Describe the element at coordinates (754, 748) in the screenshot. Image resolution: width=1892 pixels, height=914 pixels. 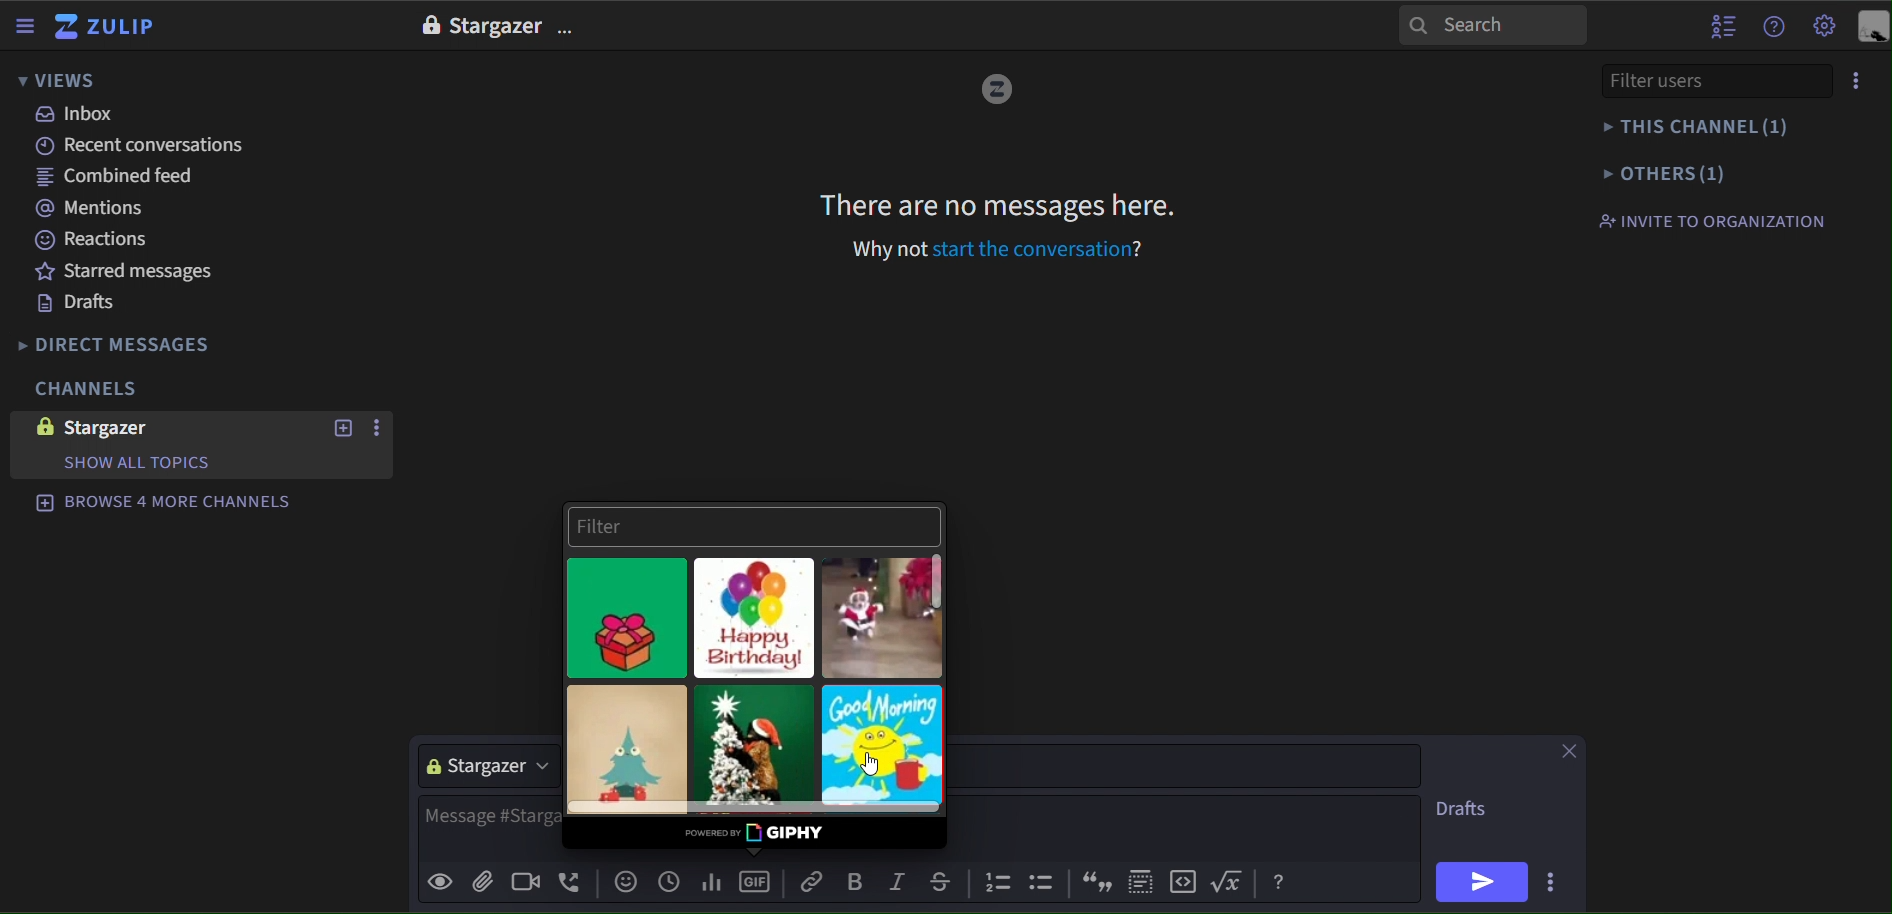
I see `image` at that location.